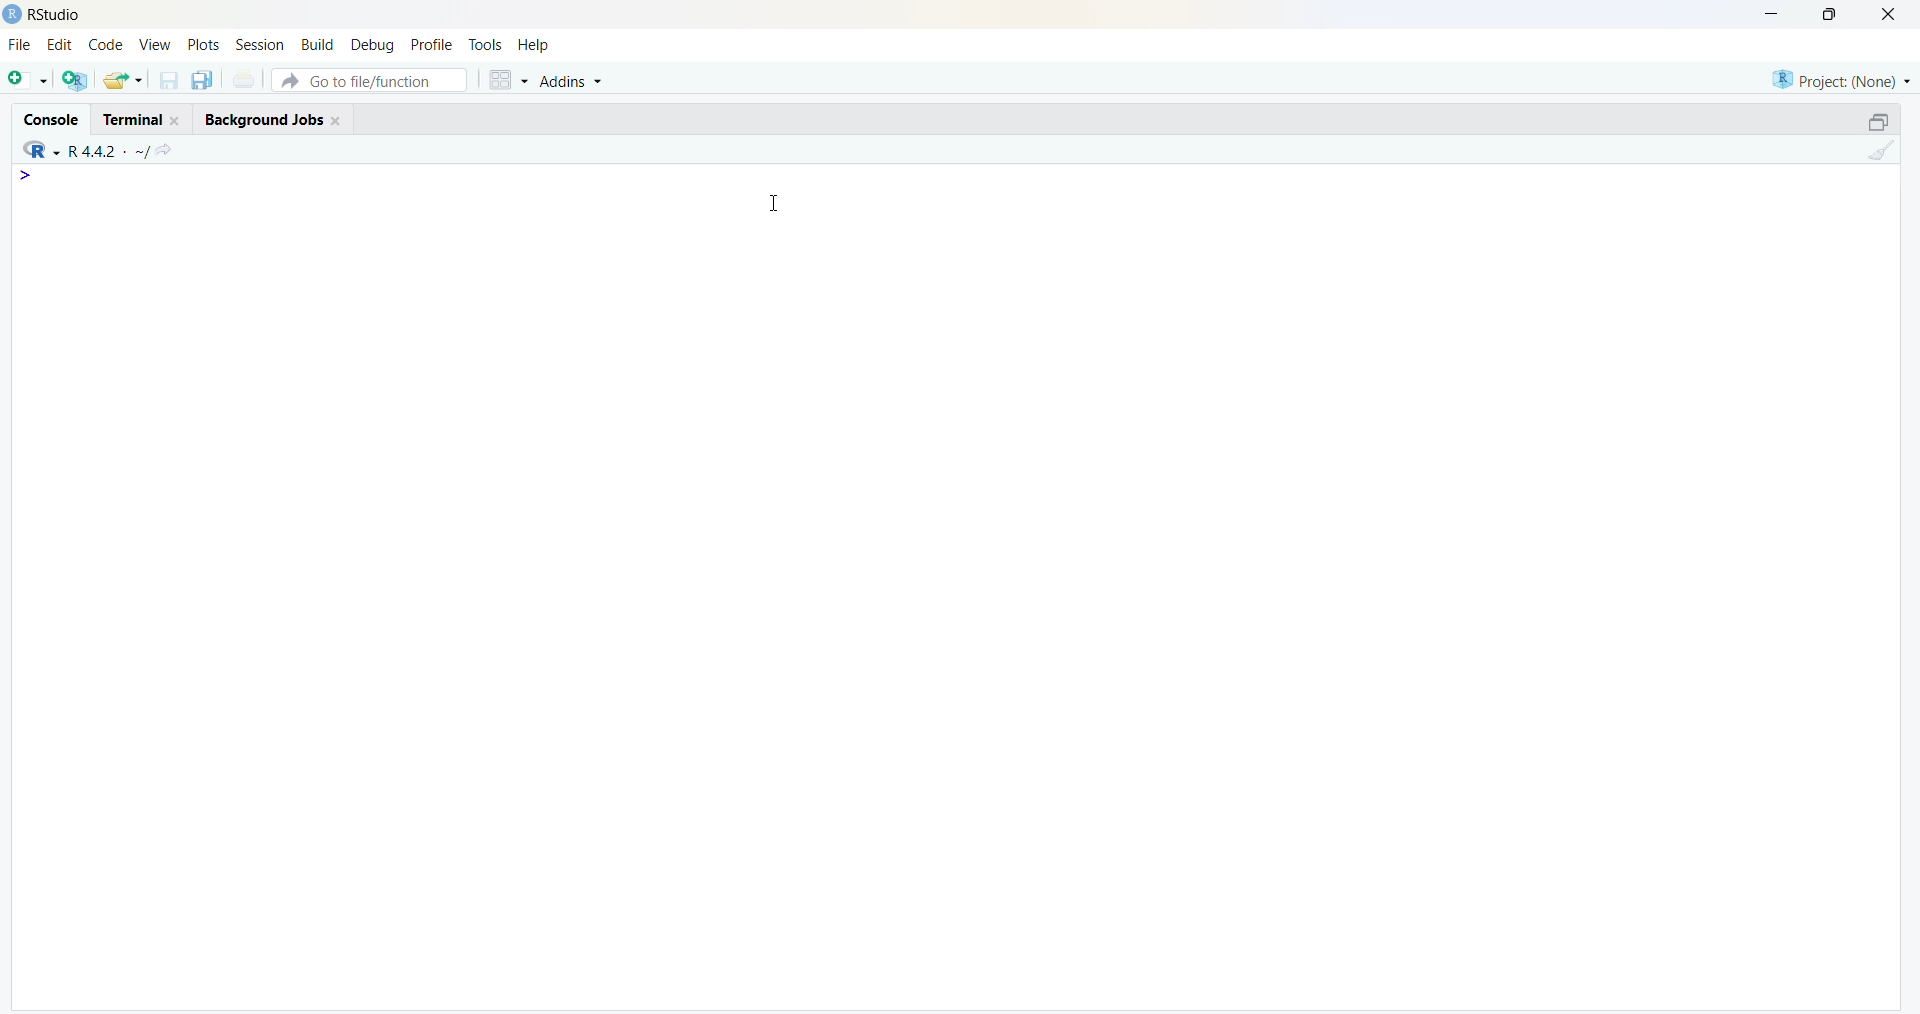  I want to click on print, so click(244, 80).